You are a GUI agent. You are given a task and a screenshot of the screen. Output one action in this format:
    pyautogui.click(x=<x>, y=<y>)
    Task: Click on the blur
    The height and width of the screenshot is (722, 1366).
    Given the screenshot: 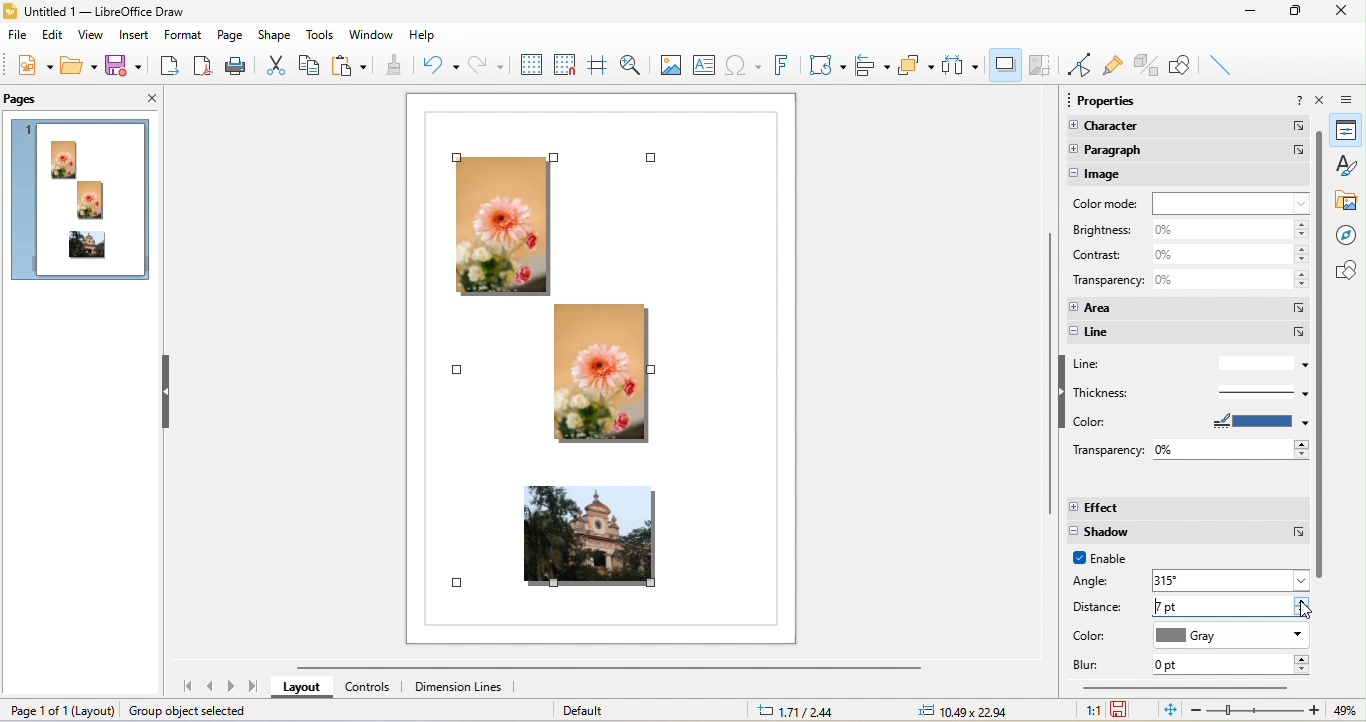 What is the action you would take?
    pyautogui.click(x=1093, y=665)
    